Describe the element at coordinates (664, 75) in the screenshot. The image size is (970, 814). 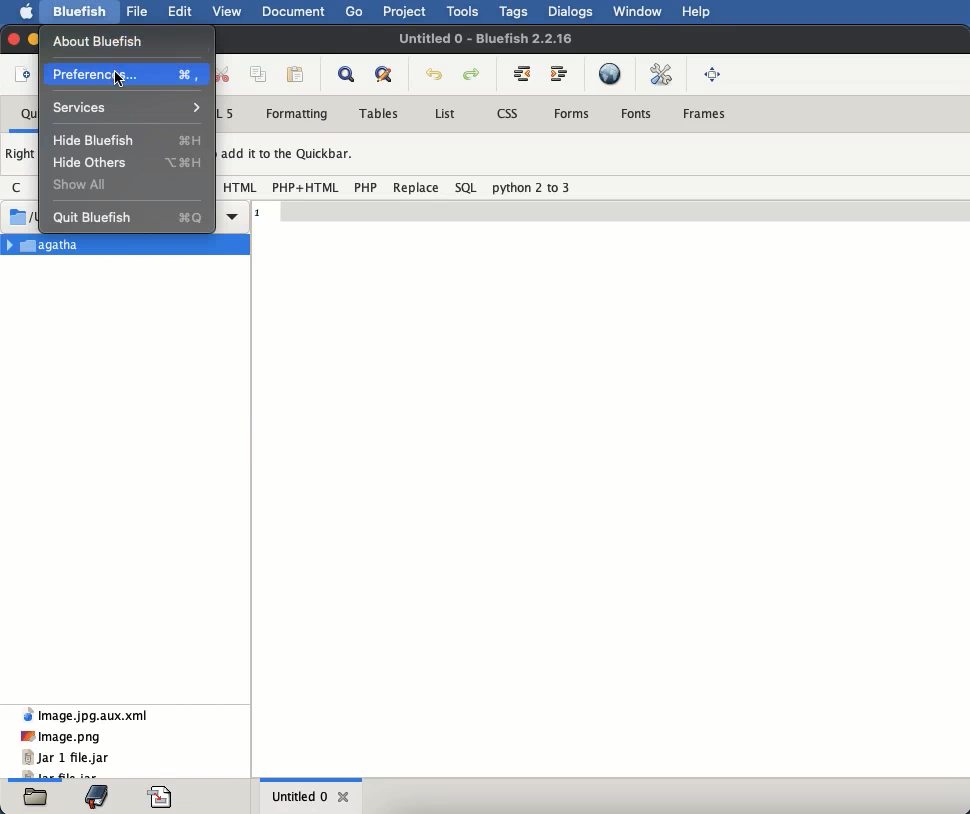
I see `edit preferences` at that location.